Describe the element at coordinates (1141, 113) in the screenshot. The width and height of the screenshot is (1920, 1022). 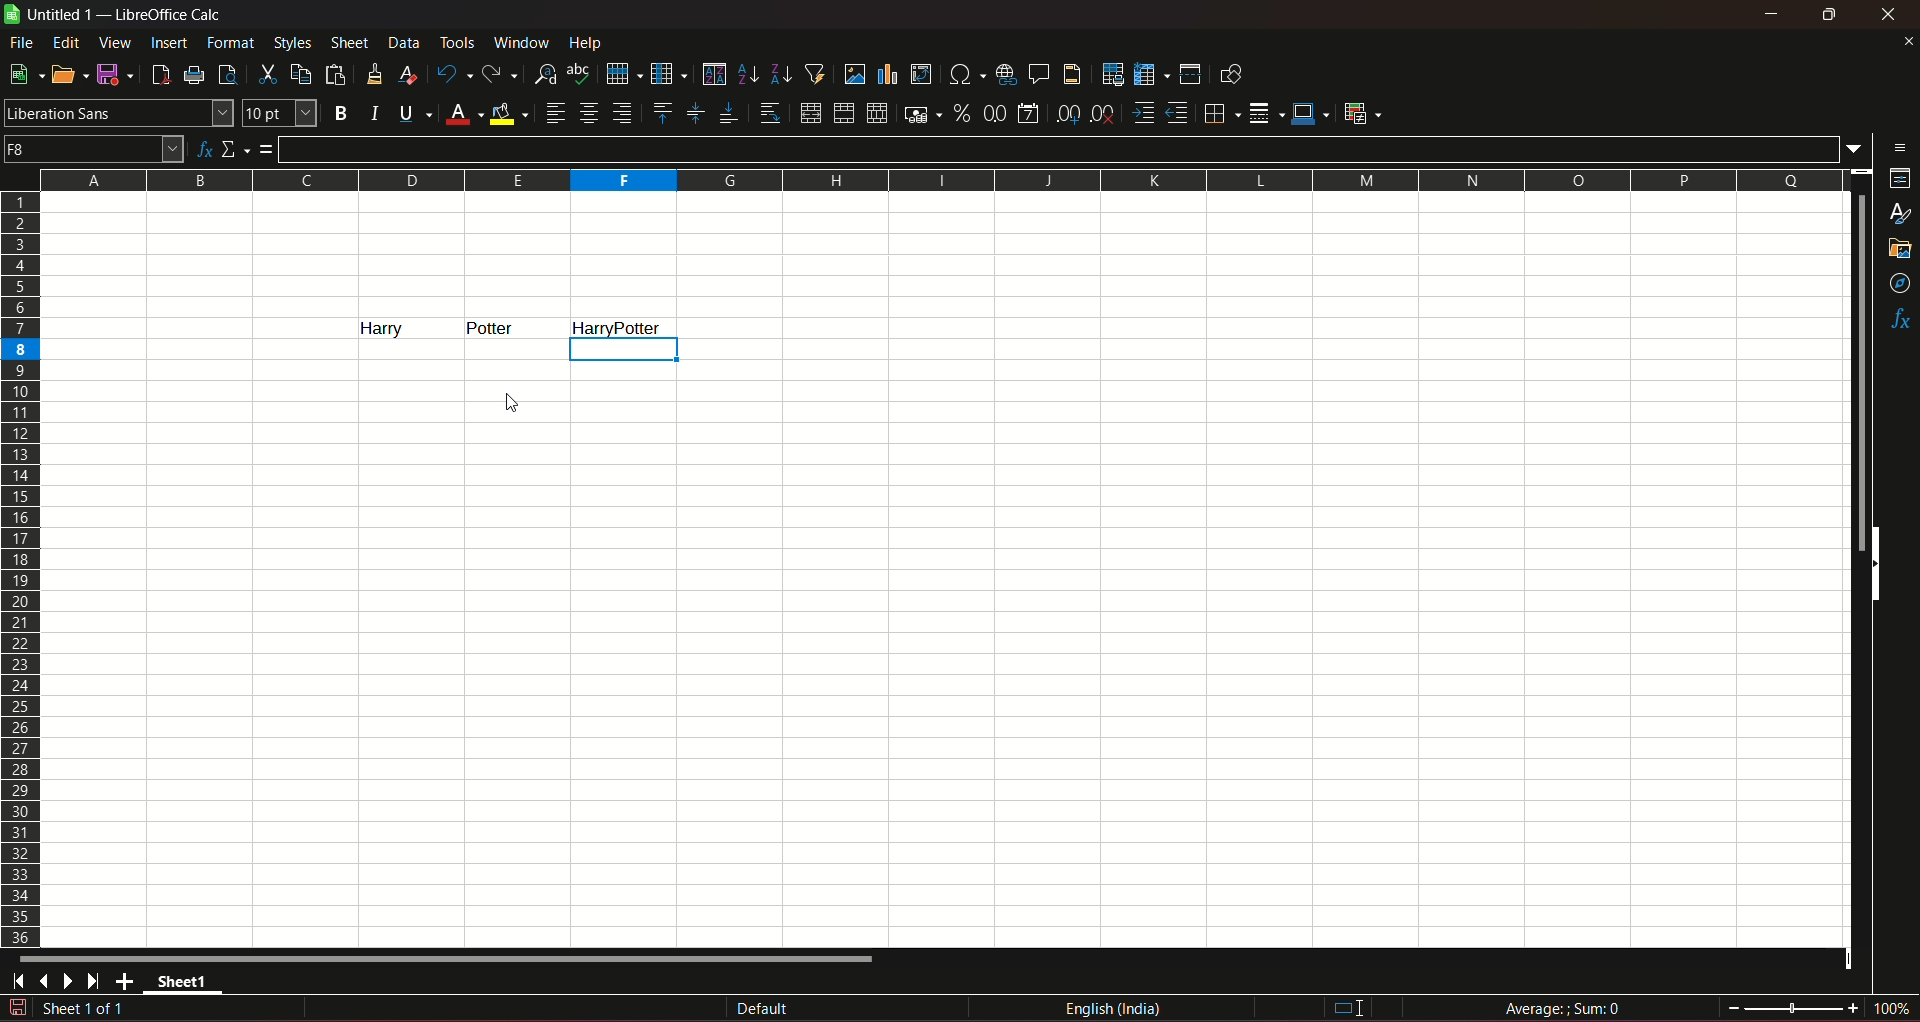
I see `increase indent` at that location.